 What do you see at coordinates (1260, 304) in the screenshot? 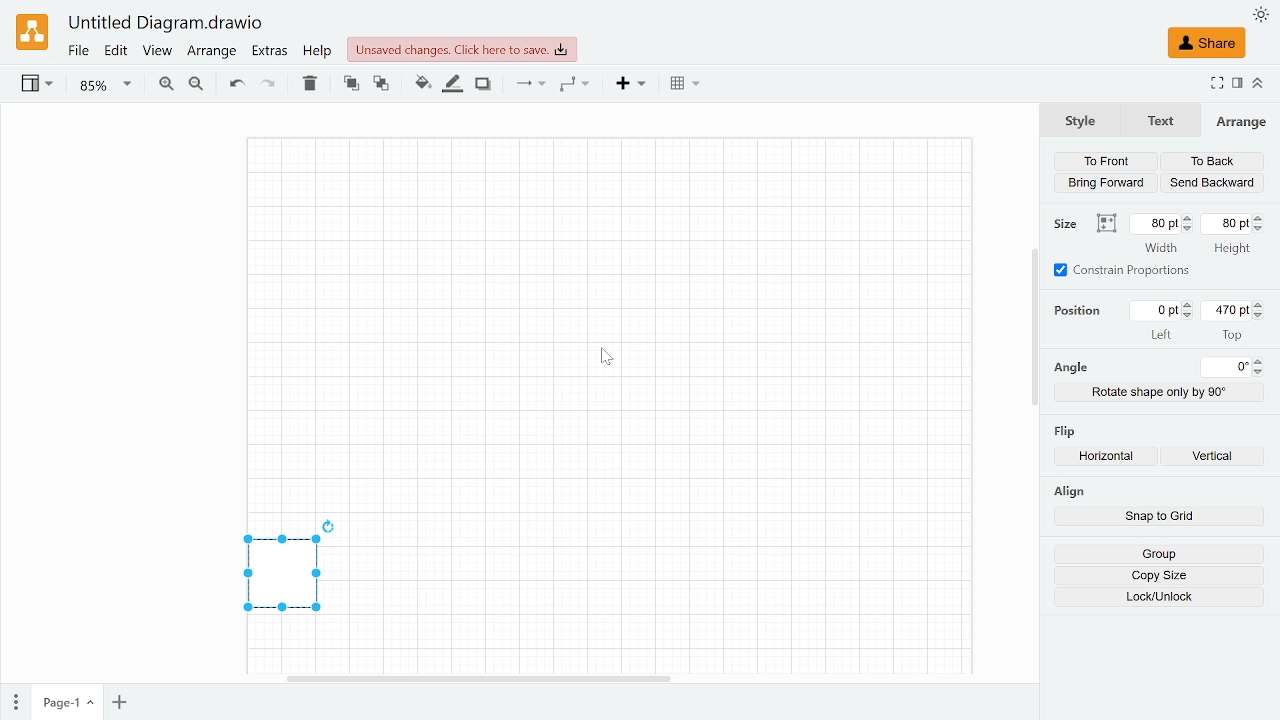
I see `Increase top` at bounding box center [1260, 304].